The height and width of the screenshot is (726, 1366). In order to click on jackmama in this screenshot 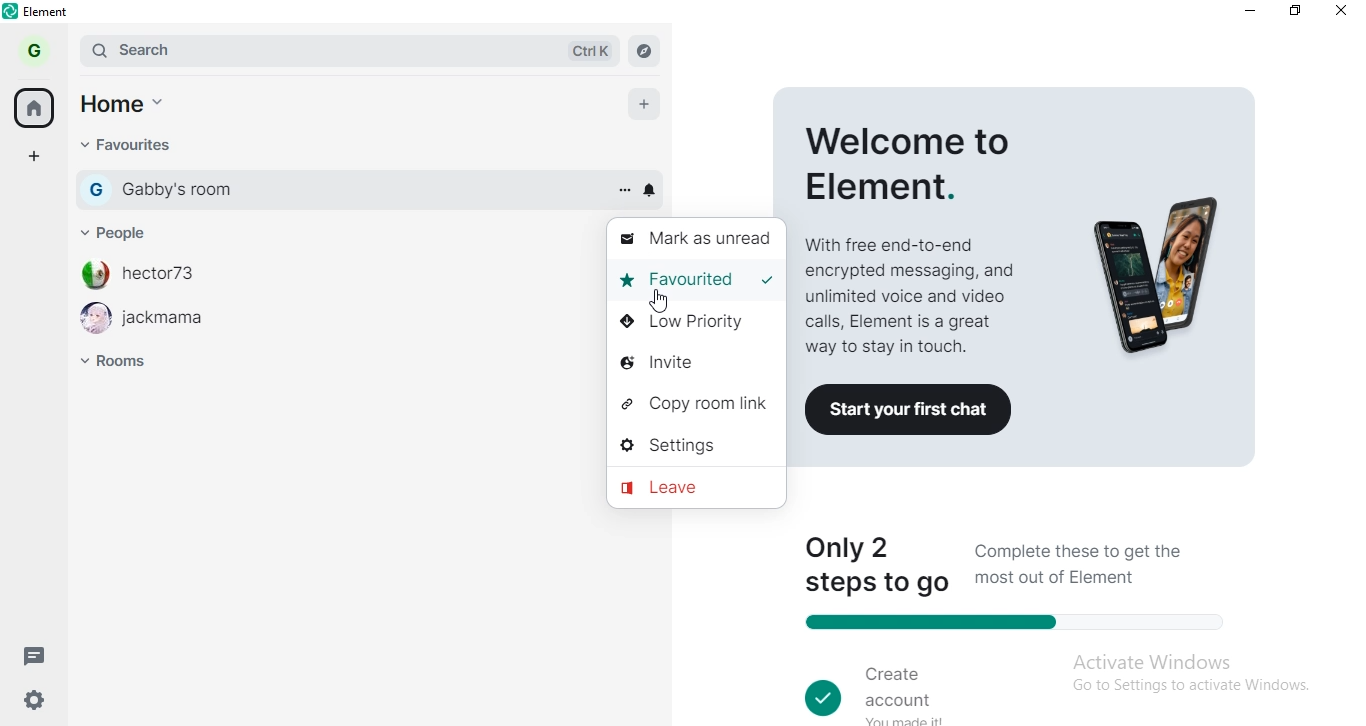, I will do `click(177, 322)`.